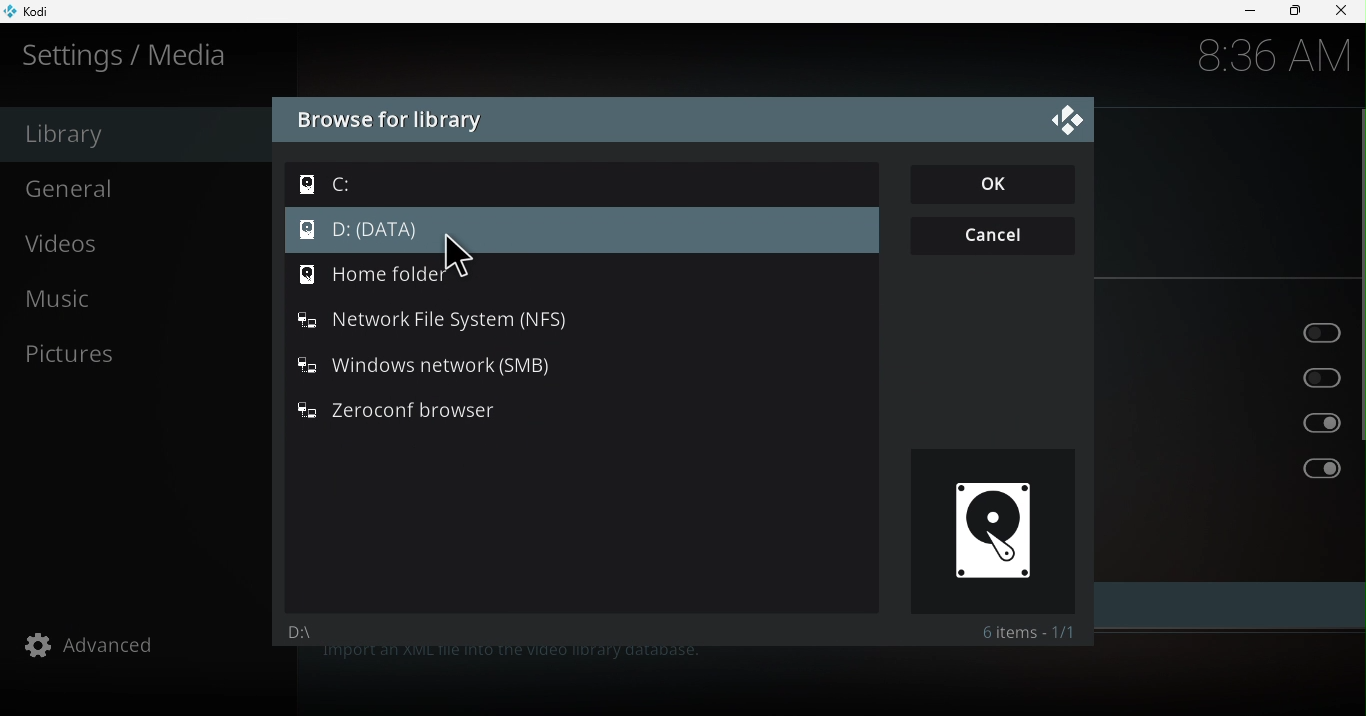  What do you see at coordinates (145, 247) in the screenshot?
I see `Videos` at bounding box center [145, 247].